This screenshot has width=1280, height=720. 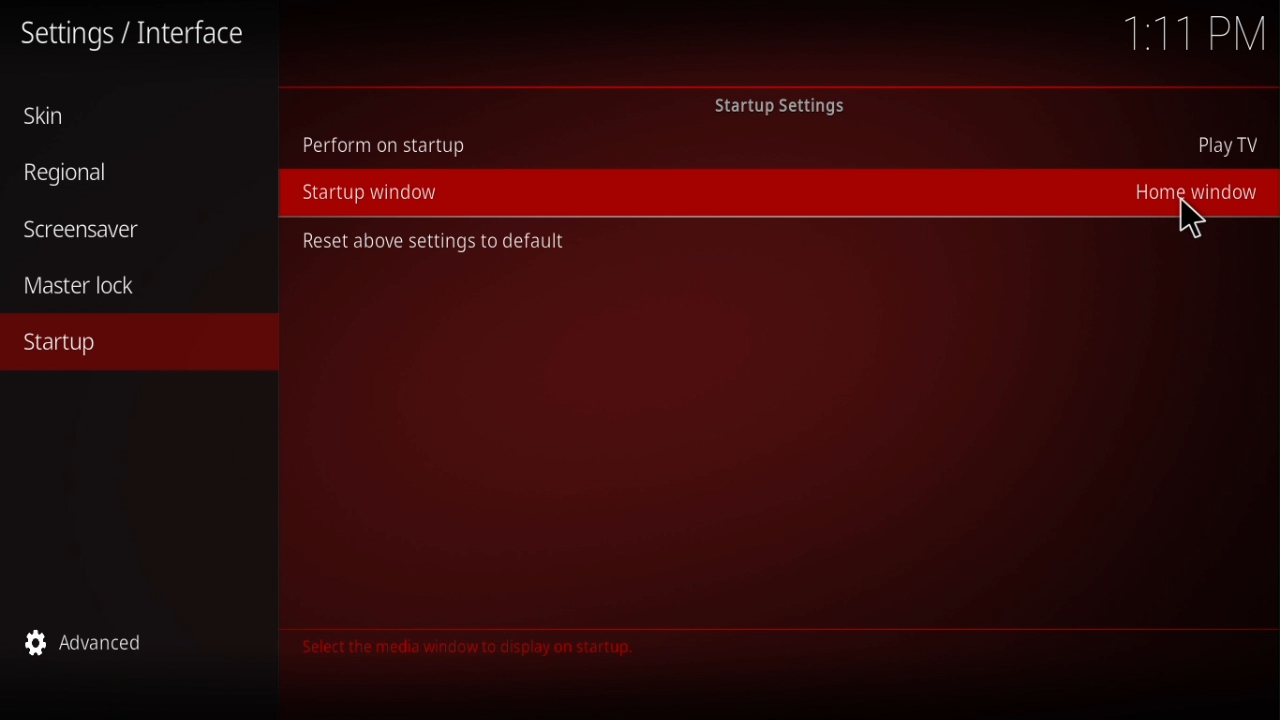 What do you see at coordinates (97, 646) in the screenshot?
I see `advanced setting` at bounding box center [97, 646].